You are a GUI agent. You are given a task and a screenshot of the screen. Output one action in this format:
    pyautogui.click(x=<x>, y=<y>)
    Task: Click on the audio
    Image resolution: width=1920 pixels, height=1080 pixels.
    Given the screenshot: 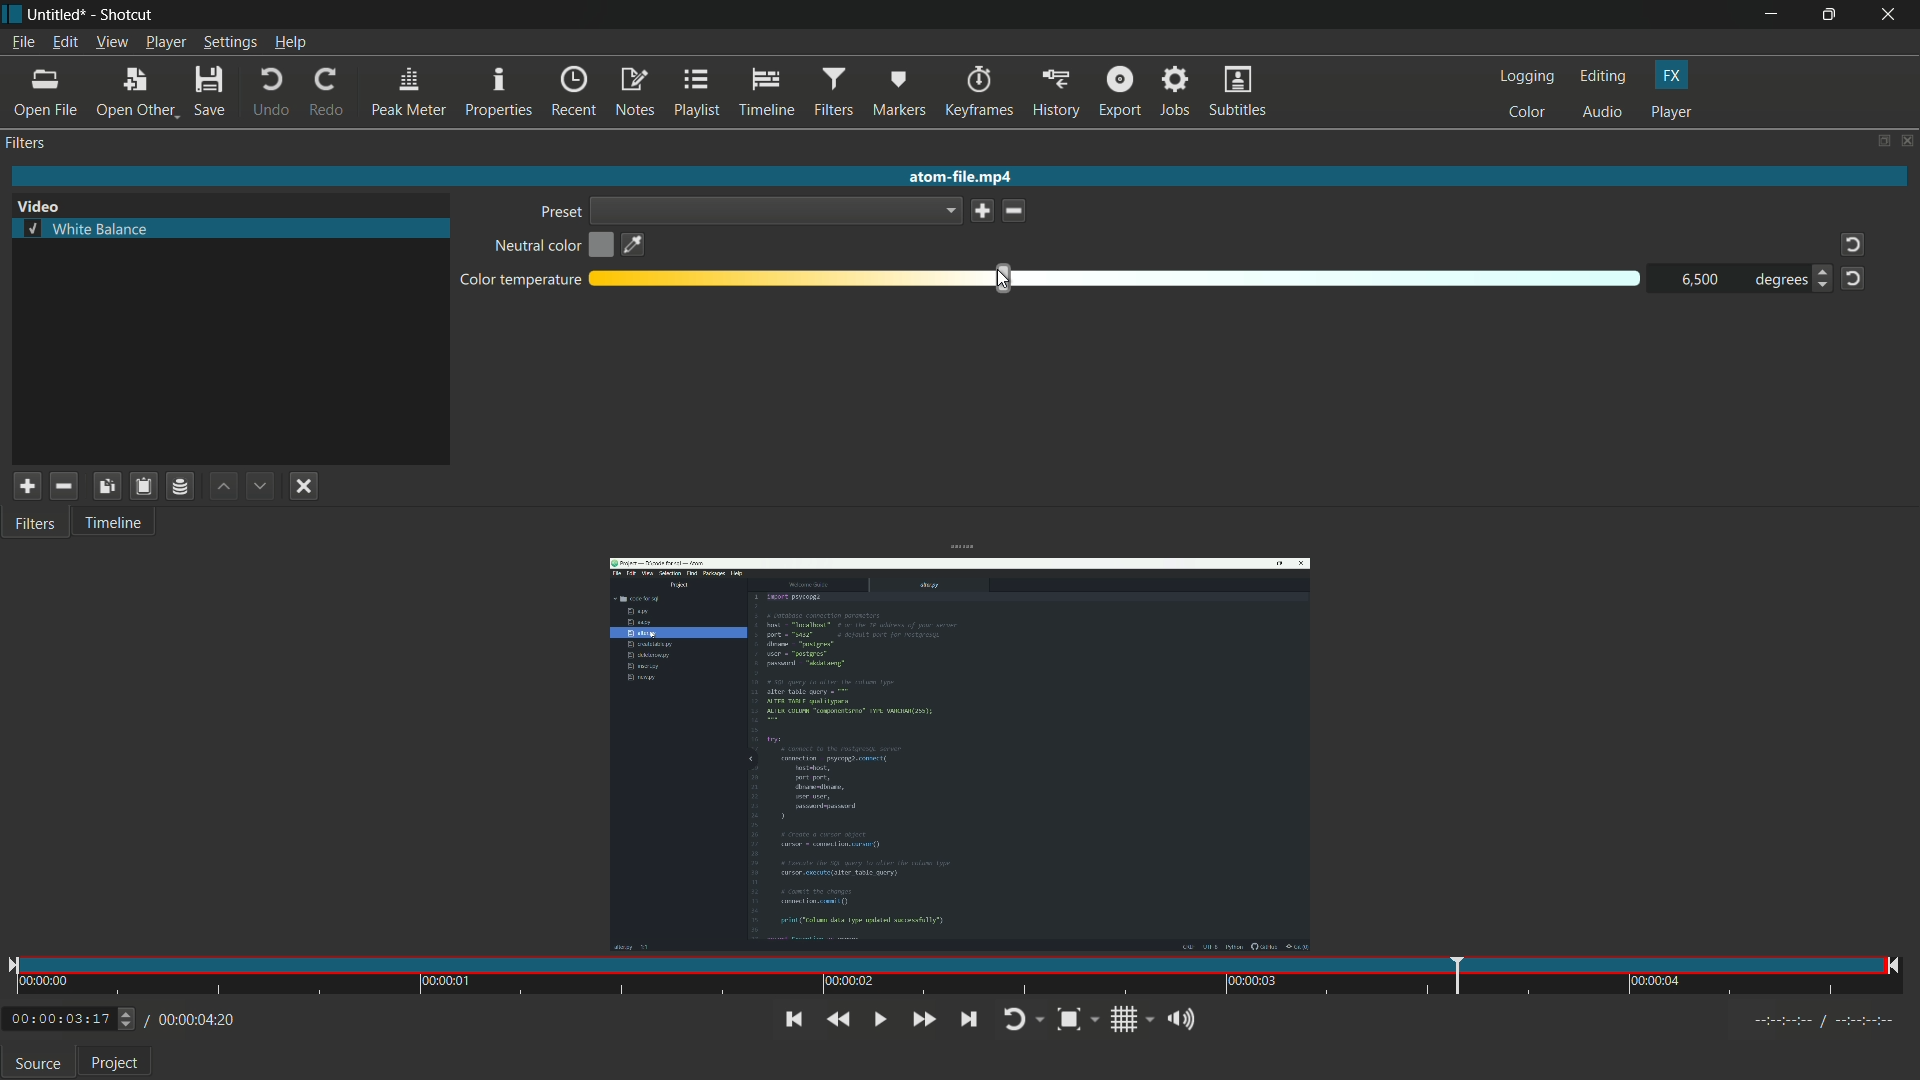 What is the action you would take?
    pyautogui.click(x=1601, y=113)
    